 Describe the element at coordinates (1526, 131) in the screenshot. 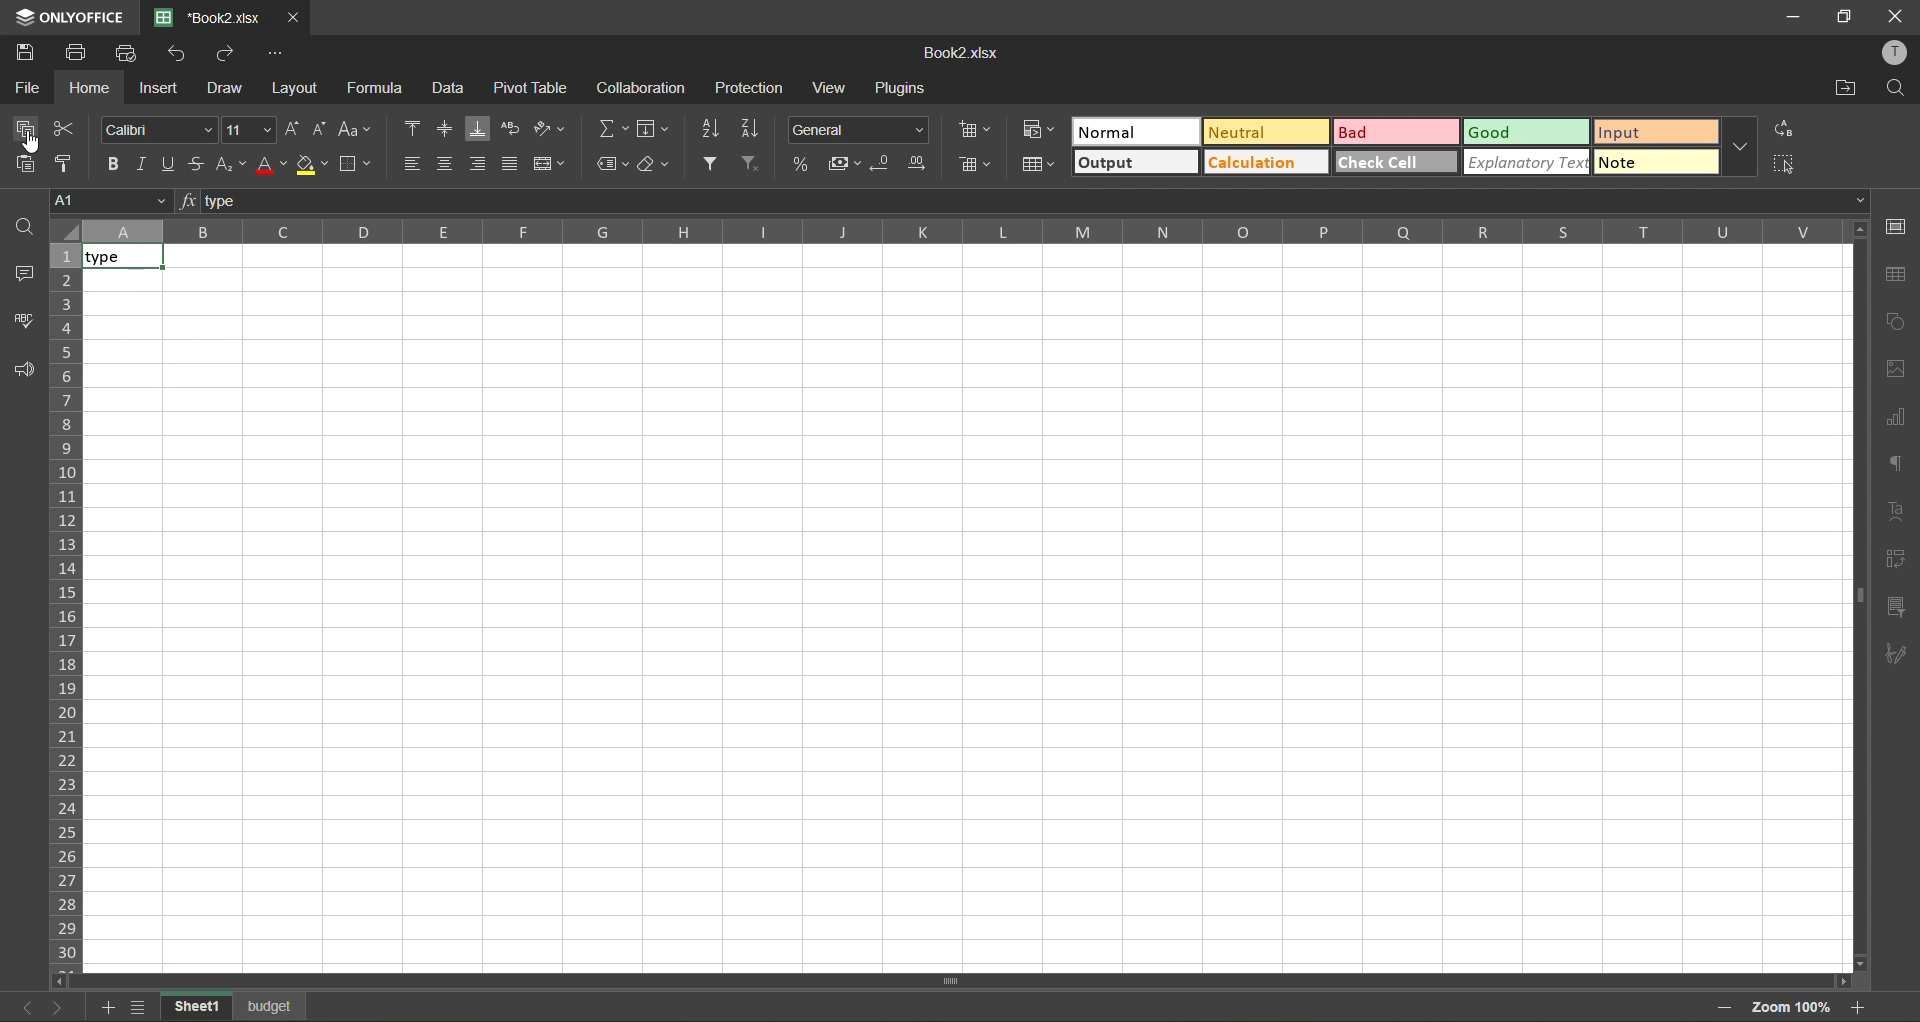

I see `good` at that location.